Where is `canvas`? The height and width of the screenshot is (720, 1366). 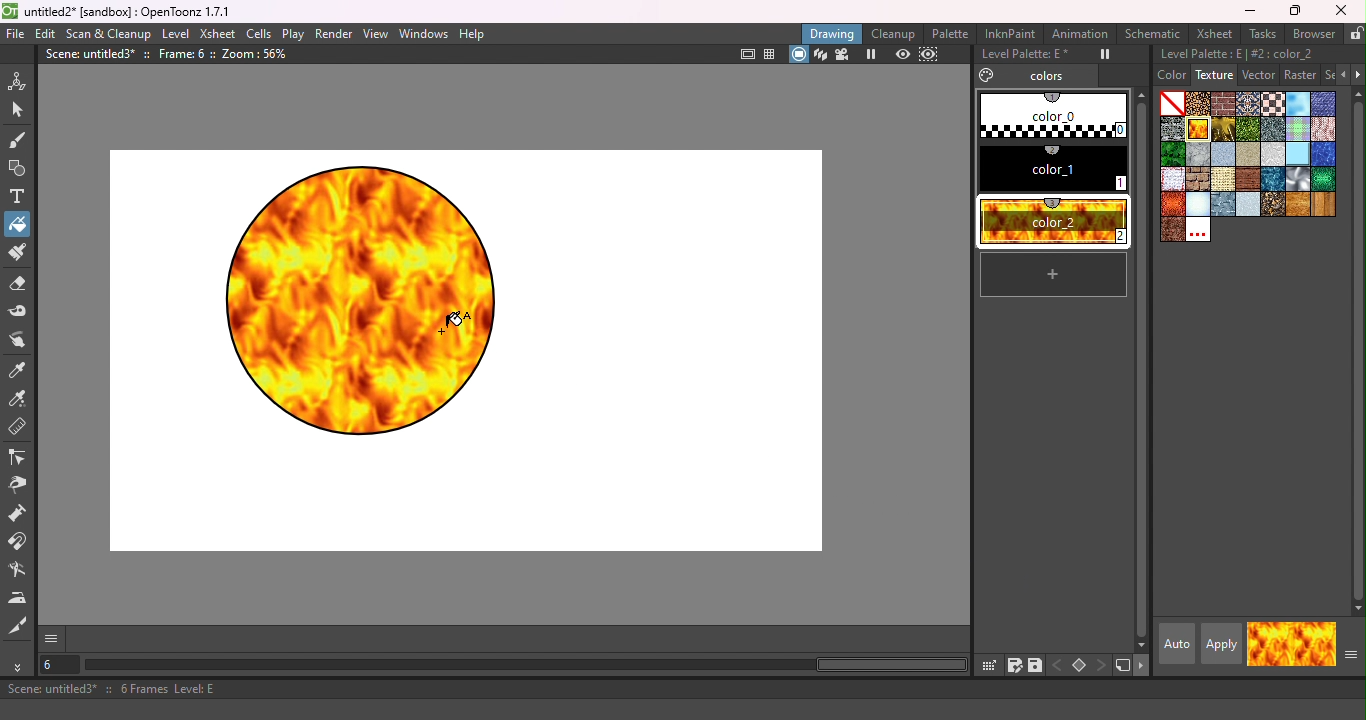
canvas is located at coordinates (460, 348).